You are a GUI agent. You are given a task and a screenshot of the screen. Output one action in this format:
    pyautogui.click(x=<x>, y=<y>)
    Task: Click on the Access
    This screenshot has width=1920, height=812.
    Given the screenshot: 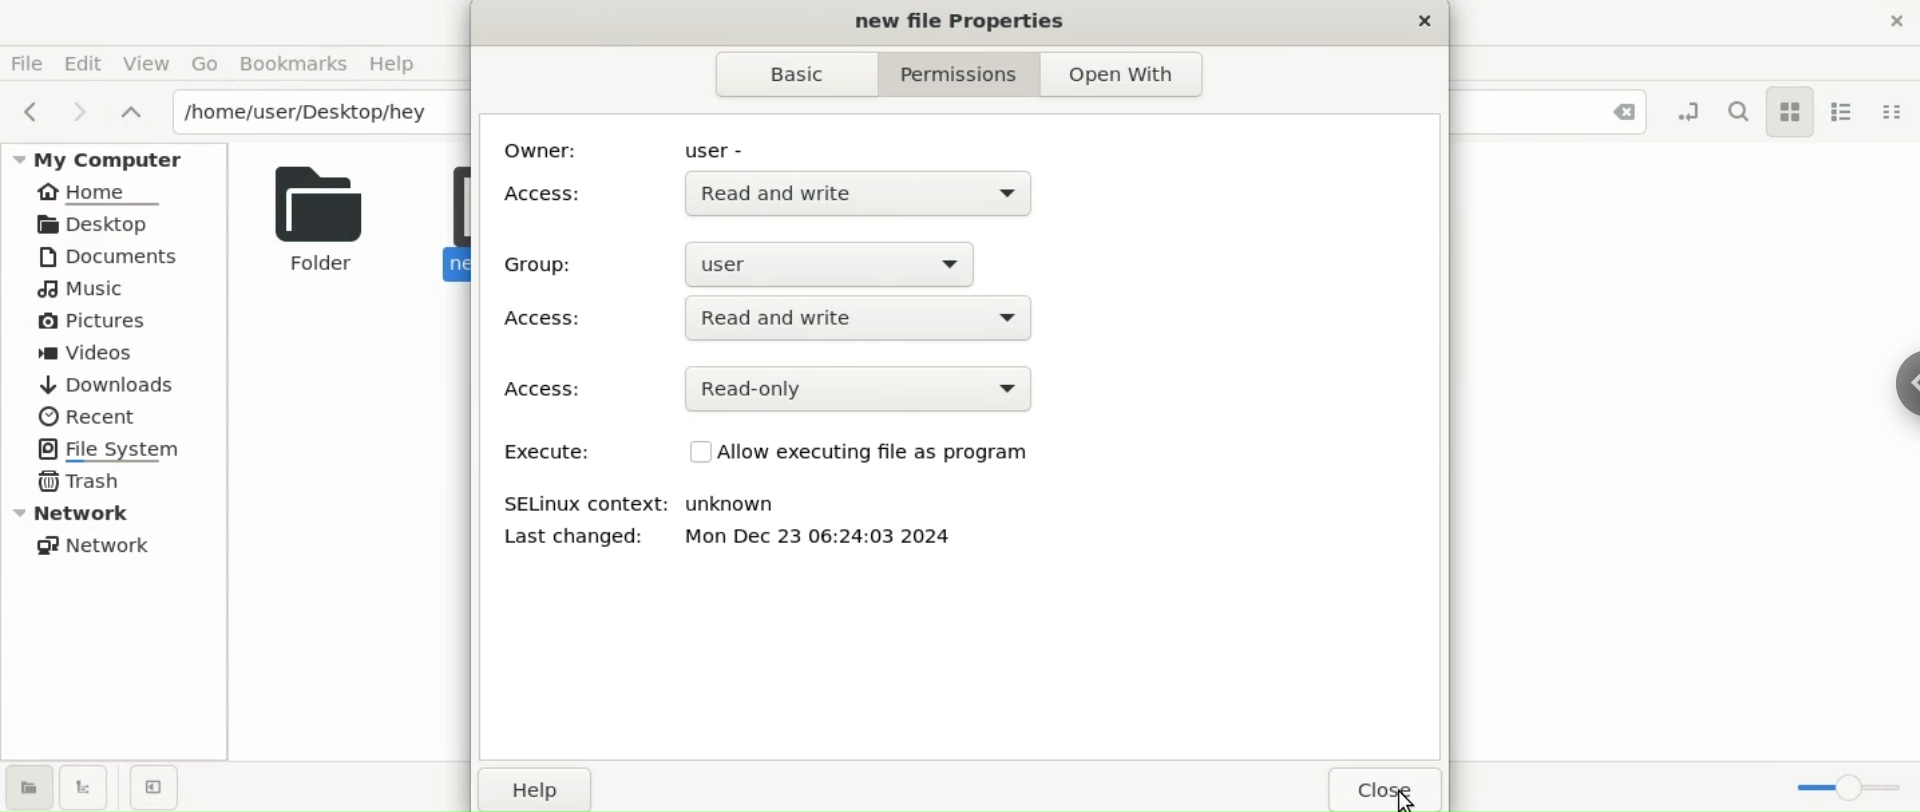 What is the action you would take?
    pyautogui.click(x=577, y=198)
    